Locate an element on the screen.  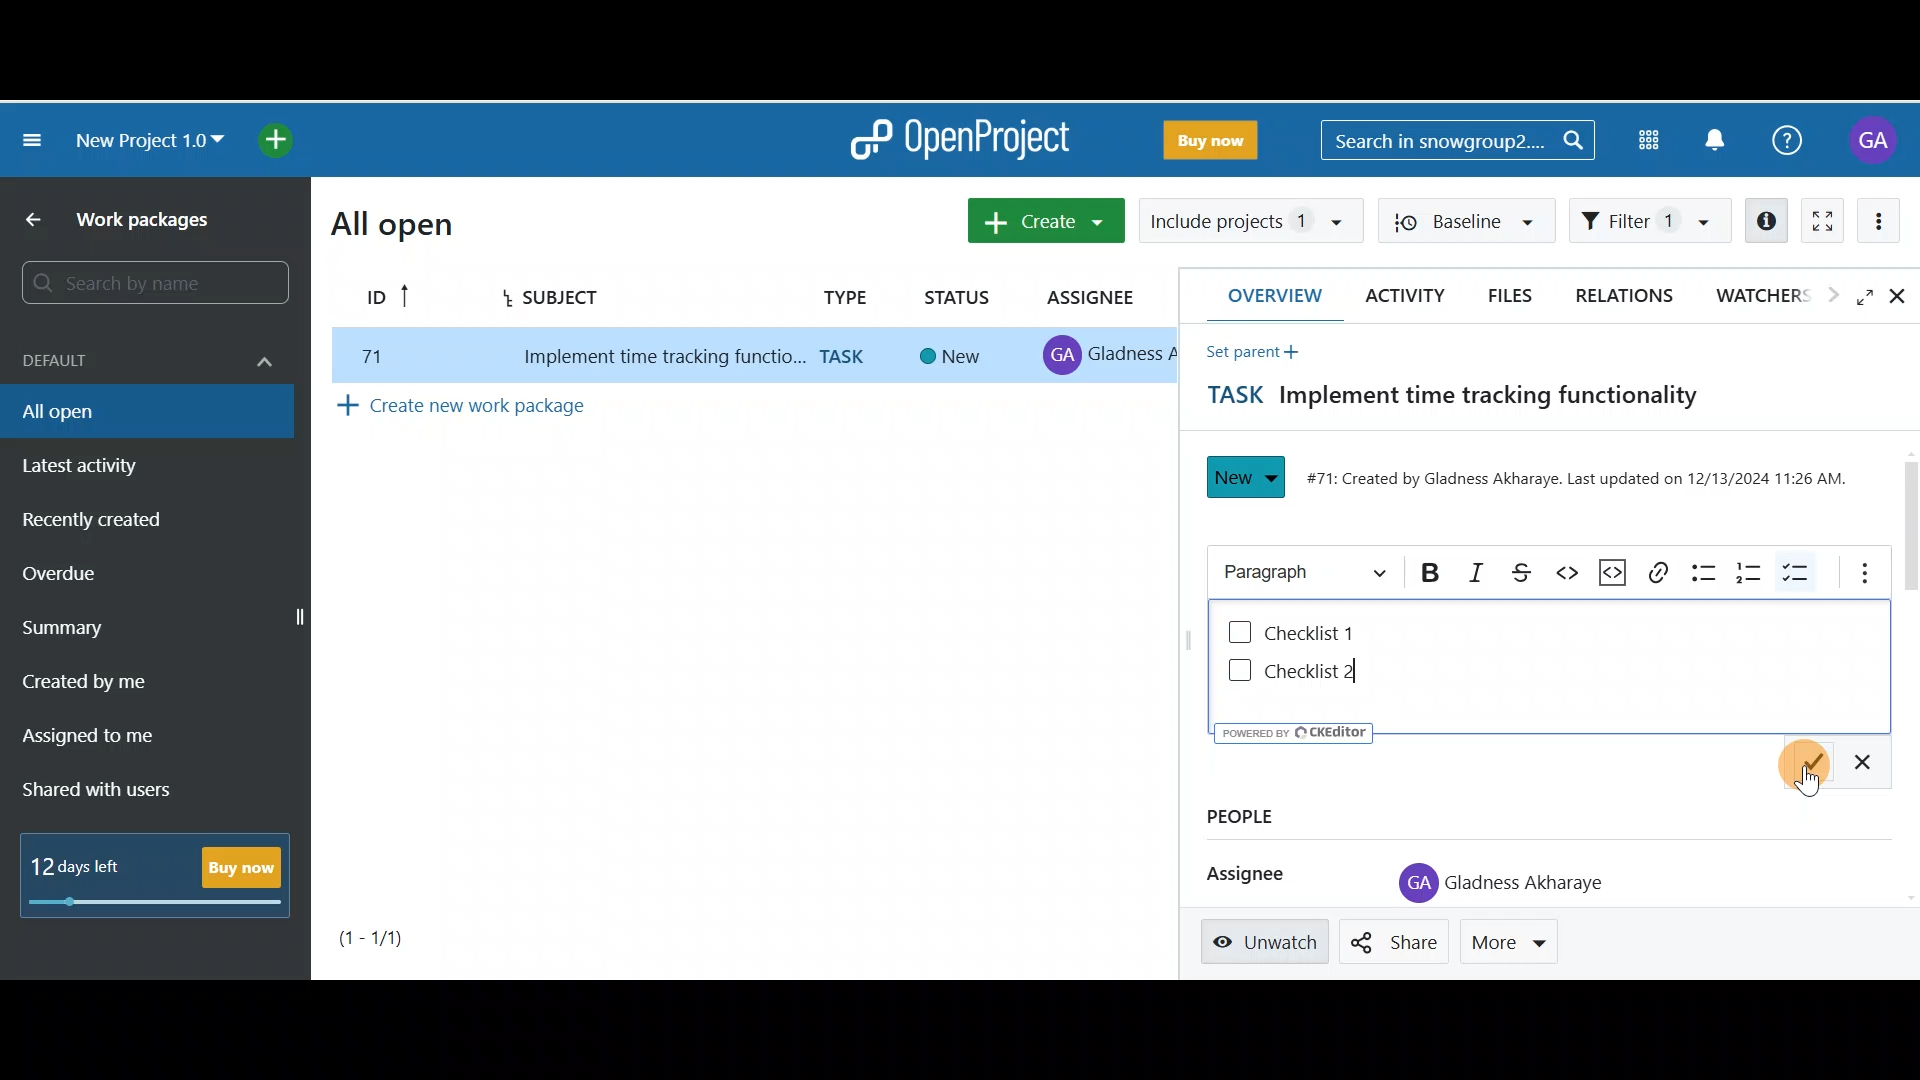
Latest activity is located at coordinates (97, 464).